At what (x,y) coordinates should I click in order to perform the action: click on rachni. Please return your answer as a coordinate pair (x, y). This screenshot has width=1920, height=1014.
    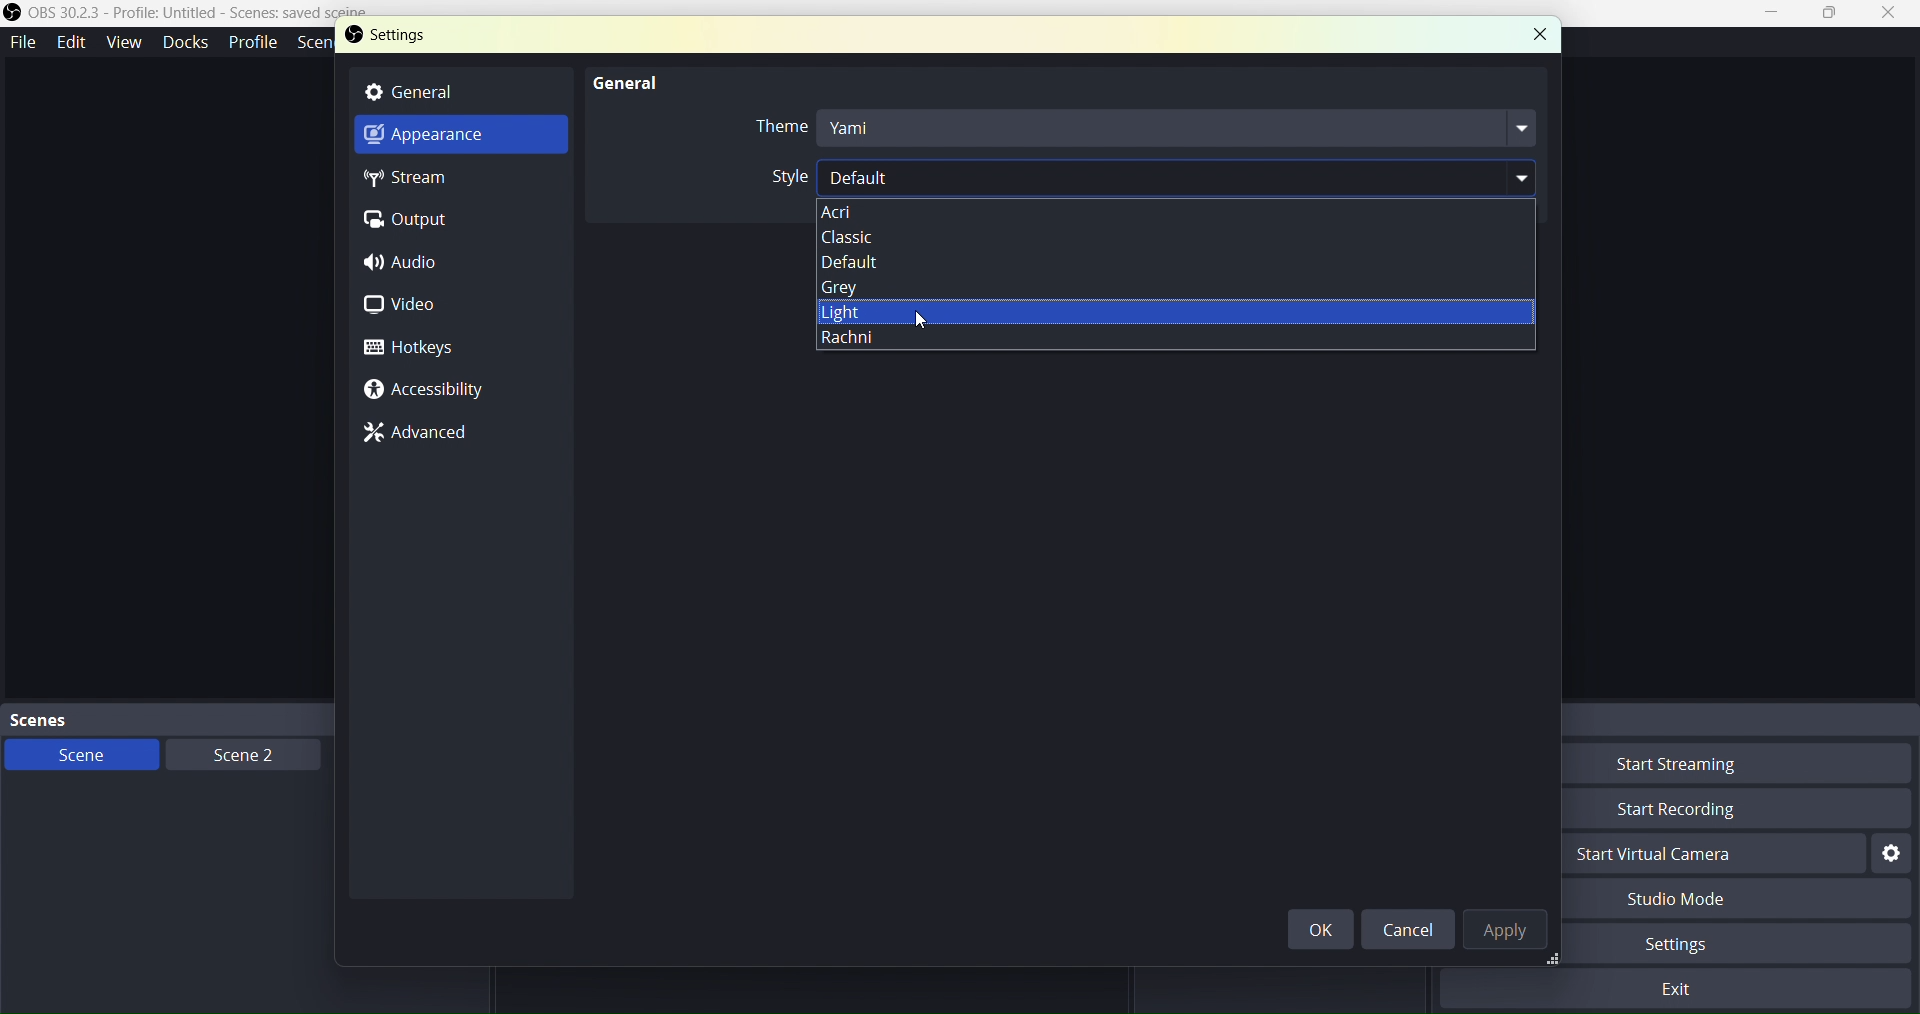
    Looking at the image, I should click on (1163, 348).